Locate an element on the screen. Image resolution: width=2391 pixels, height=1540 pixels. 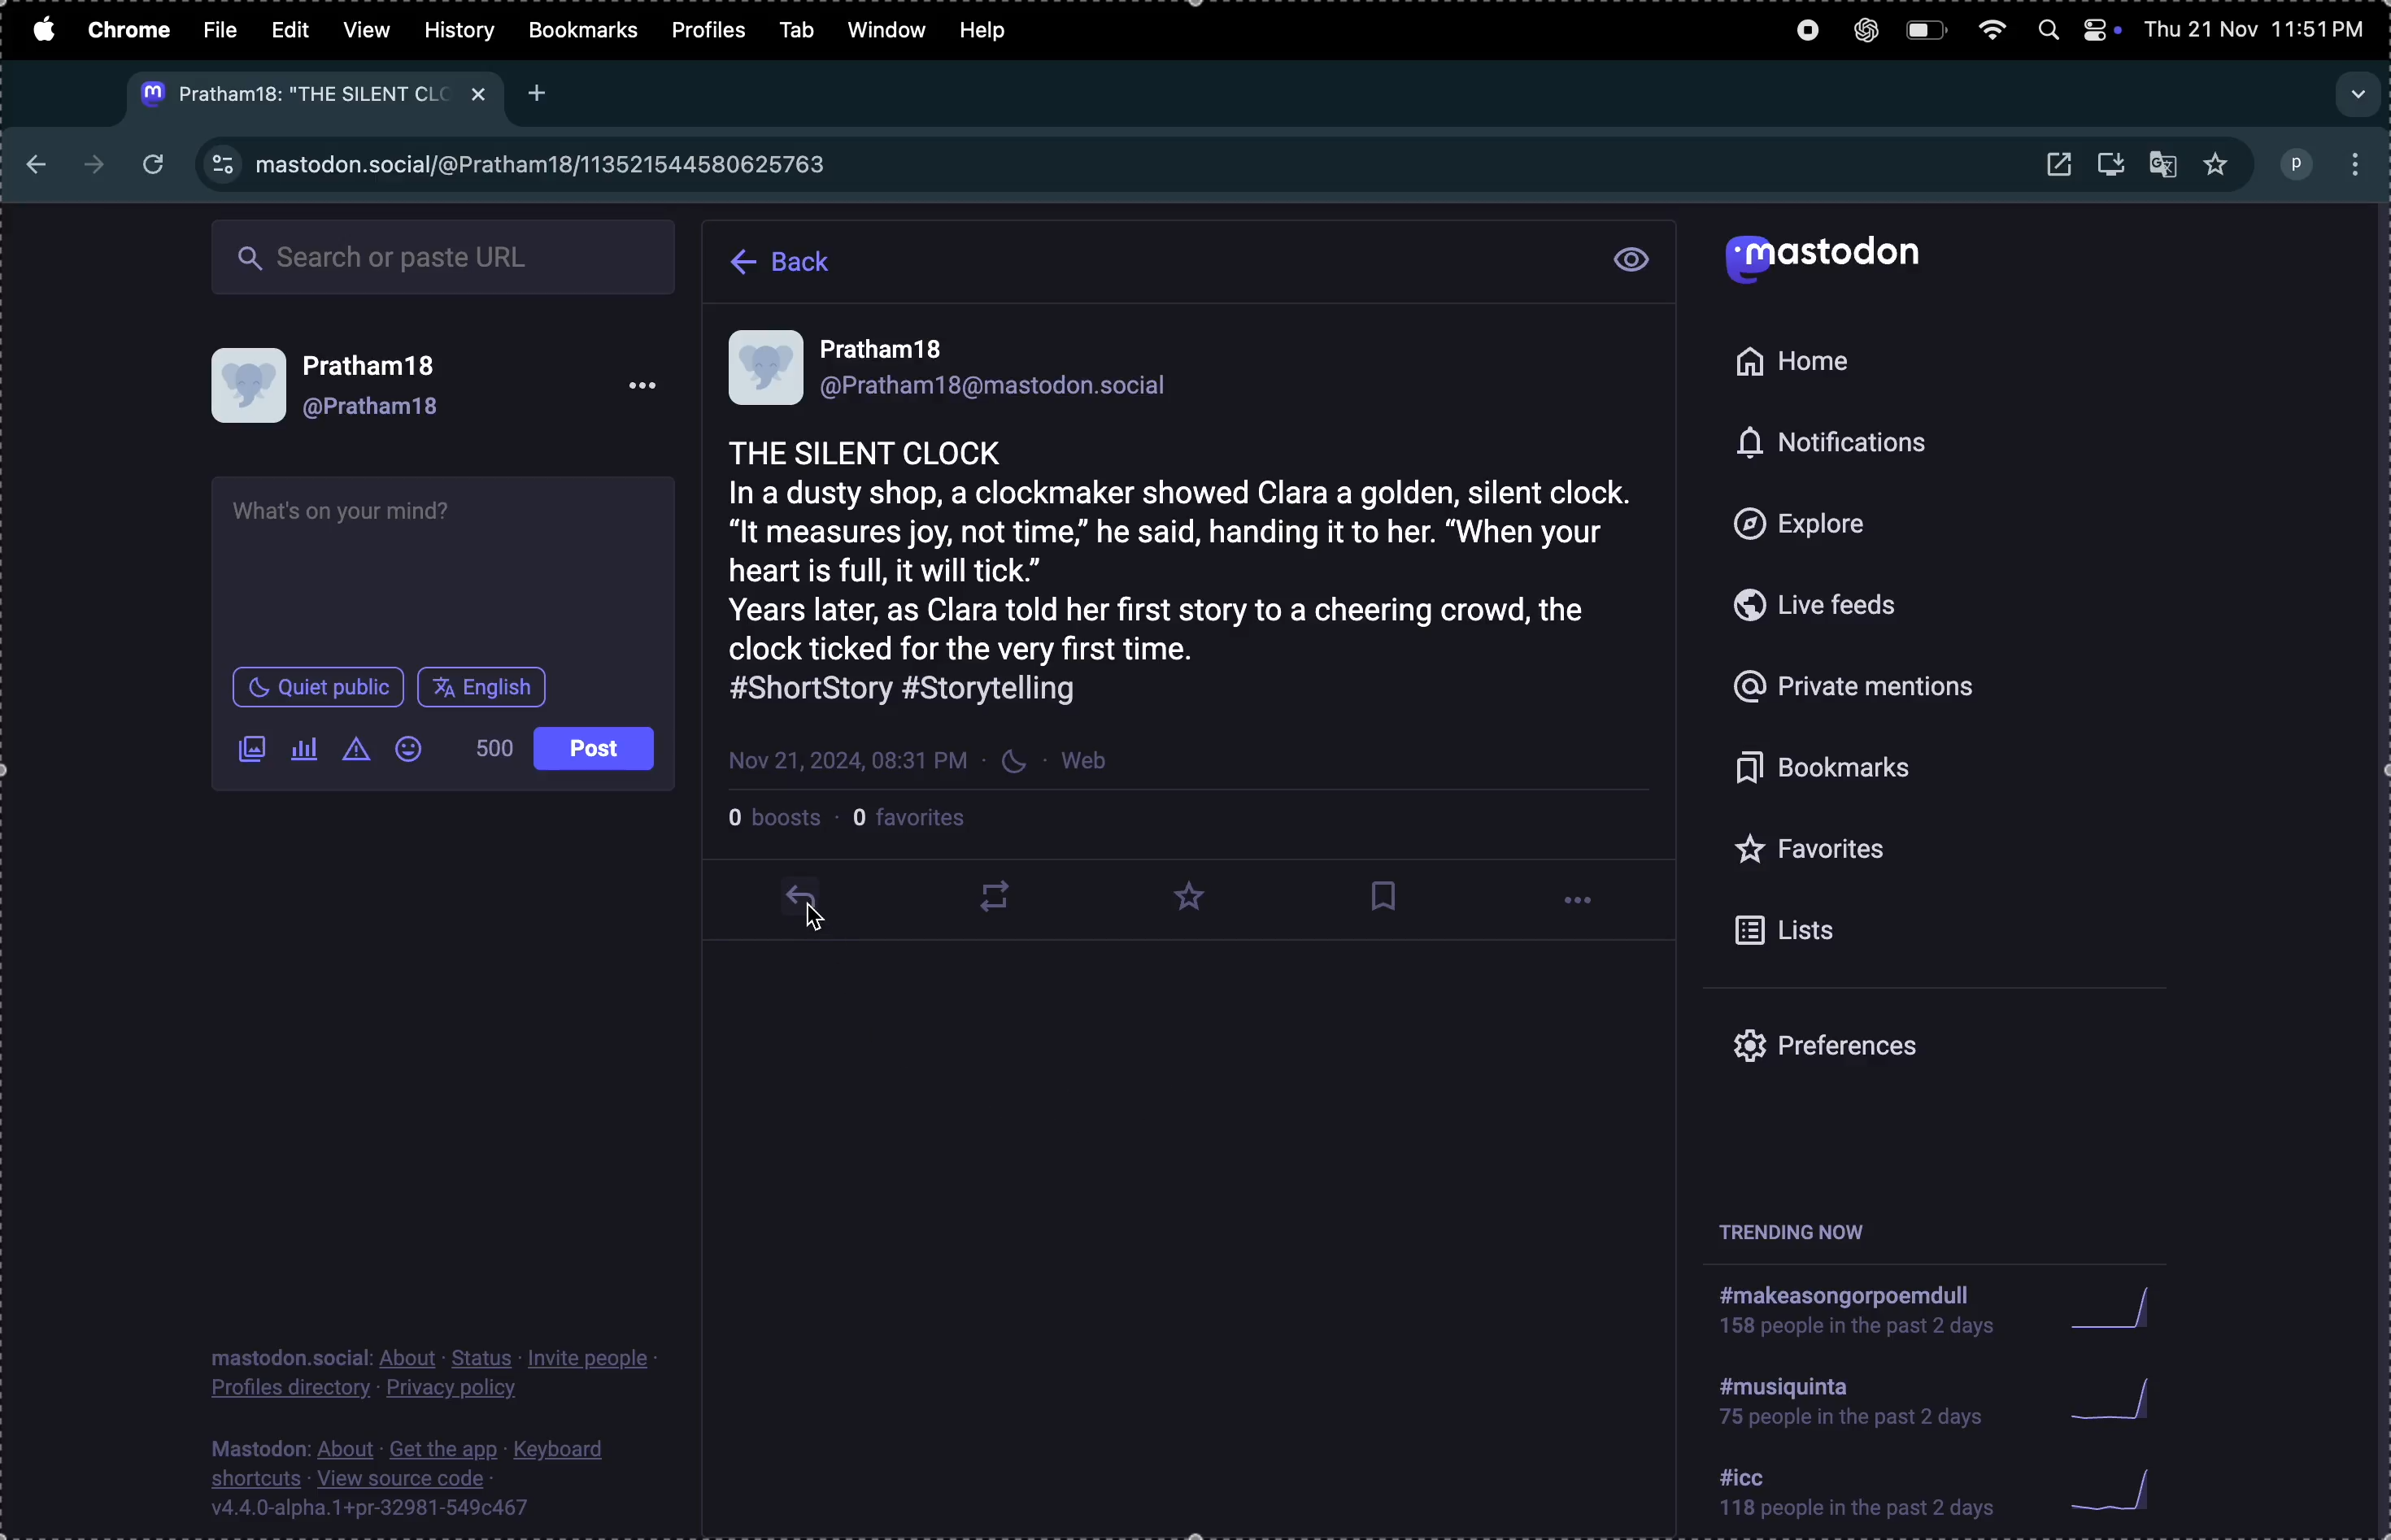
reply is located at coordinates (812, 910).